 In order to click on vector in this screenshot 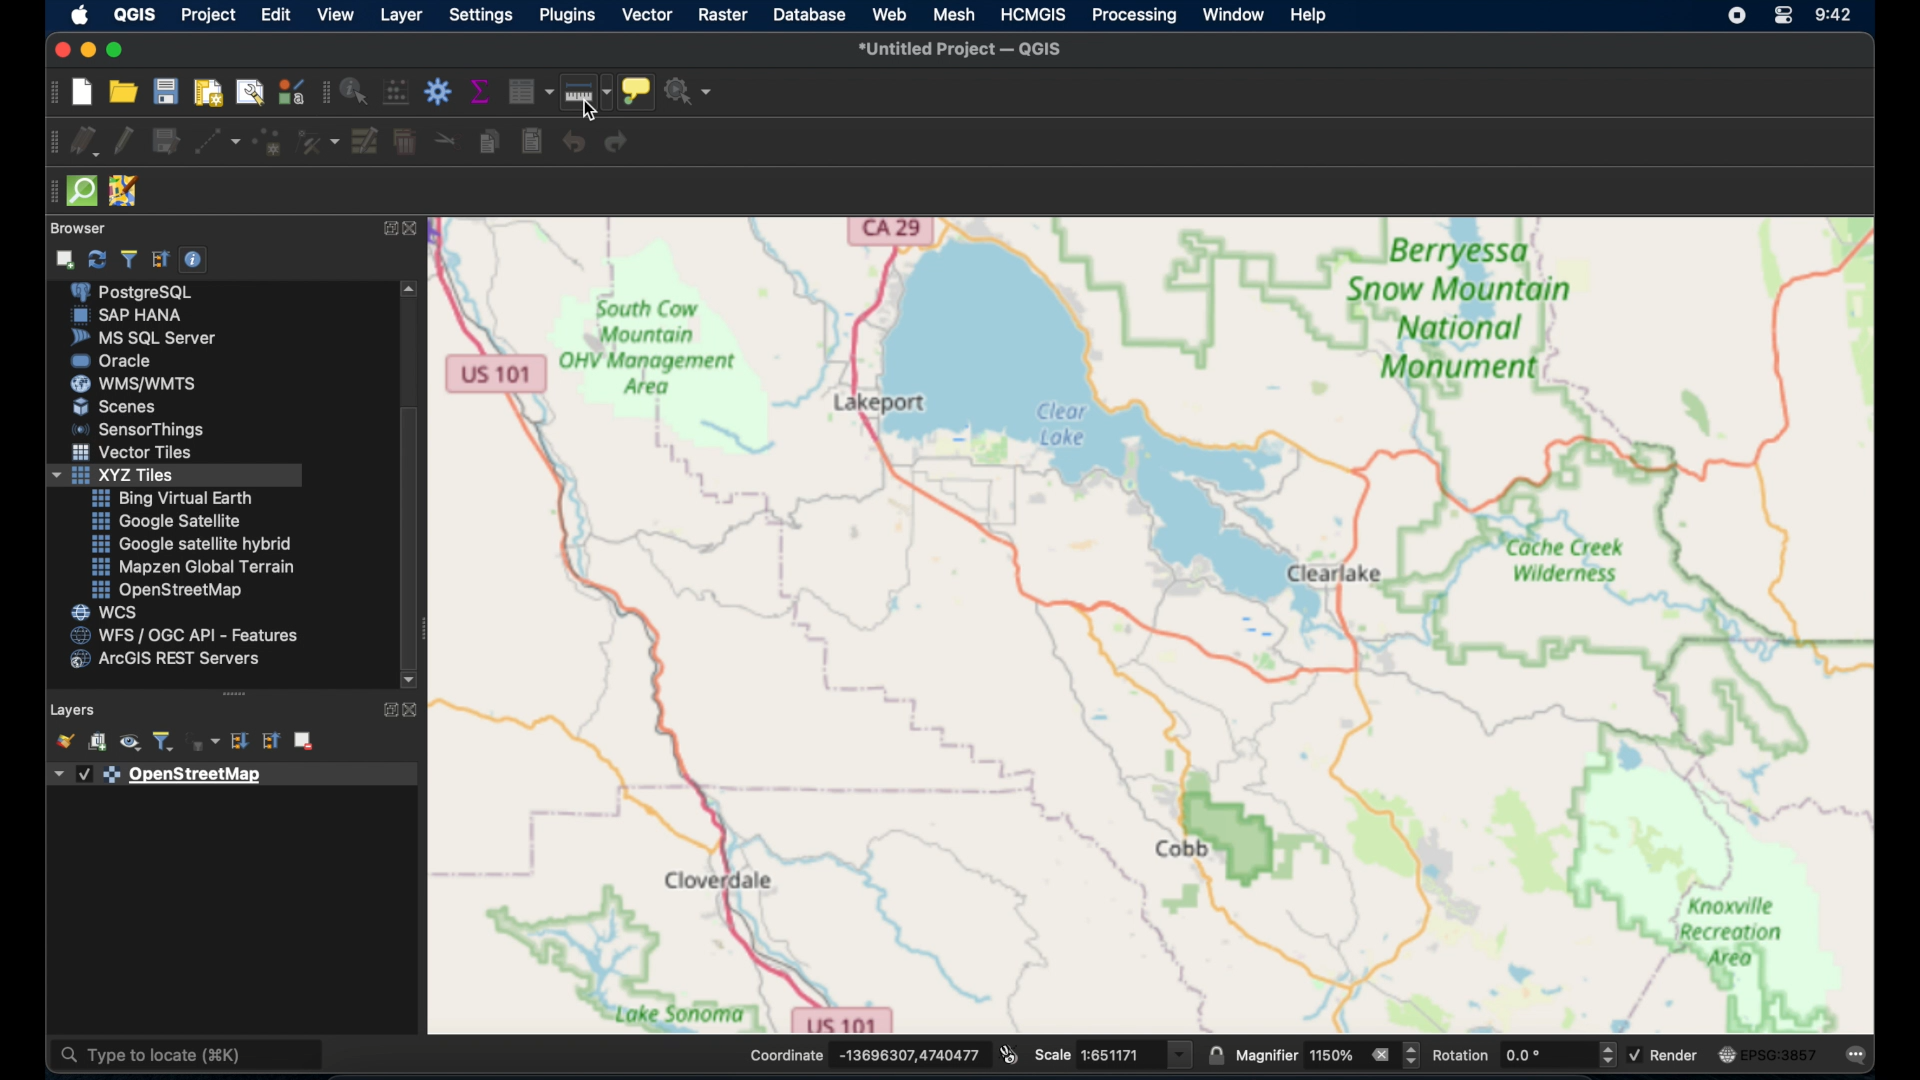, I will do `click(646, 14)`.